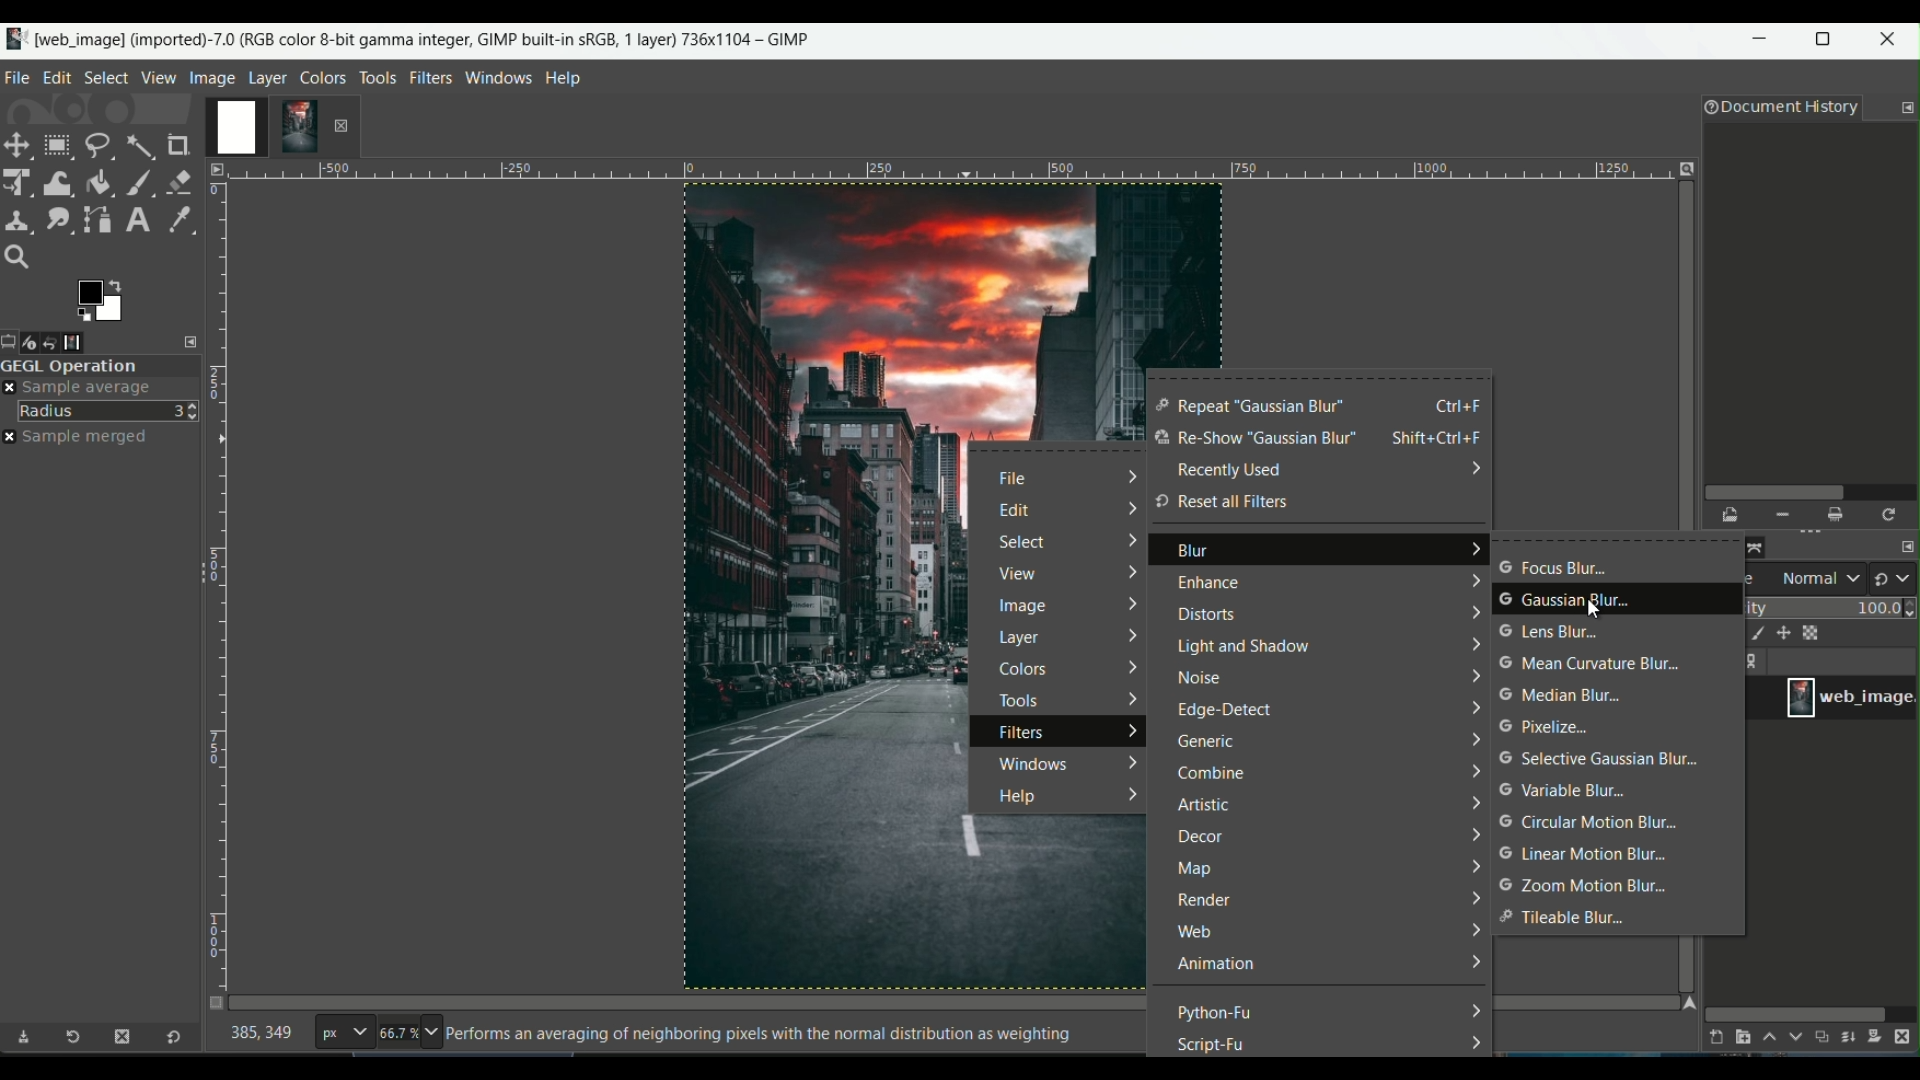 The height and width of the screenshot is (1080, 1920). What do you see at coordinates (100, 366) in the screenshot?
I see `gegl operation` at bounding box center [100, 366].